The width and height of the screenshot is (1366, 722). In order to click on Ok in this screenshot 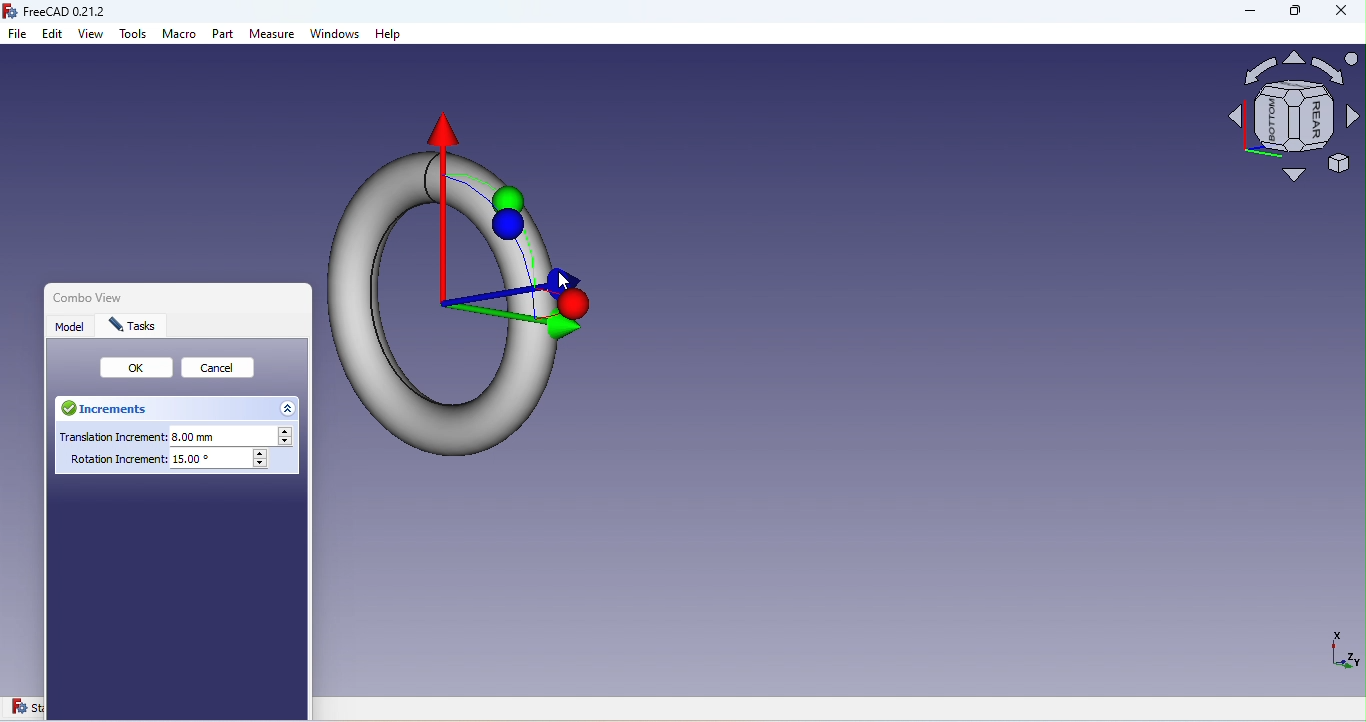, I will do `click(138, 368)`.